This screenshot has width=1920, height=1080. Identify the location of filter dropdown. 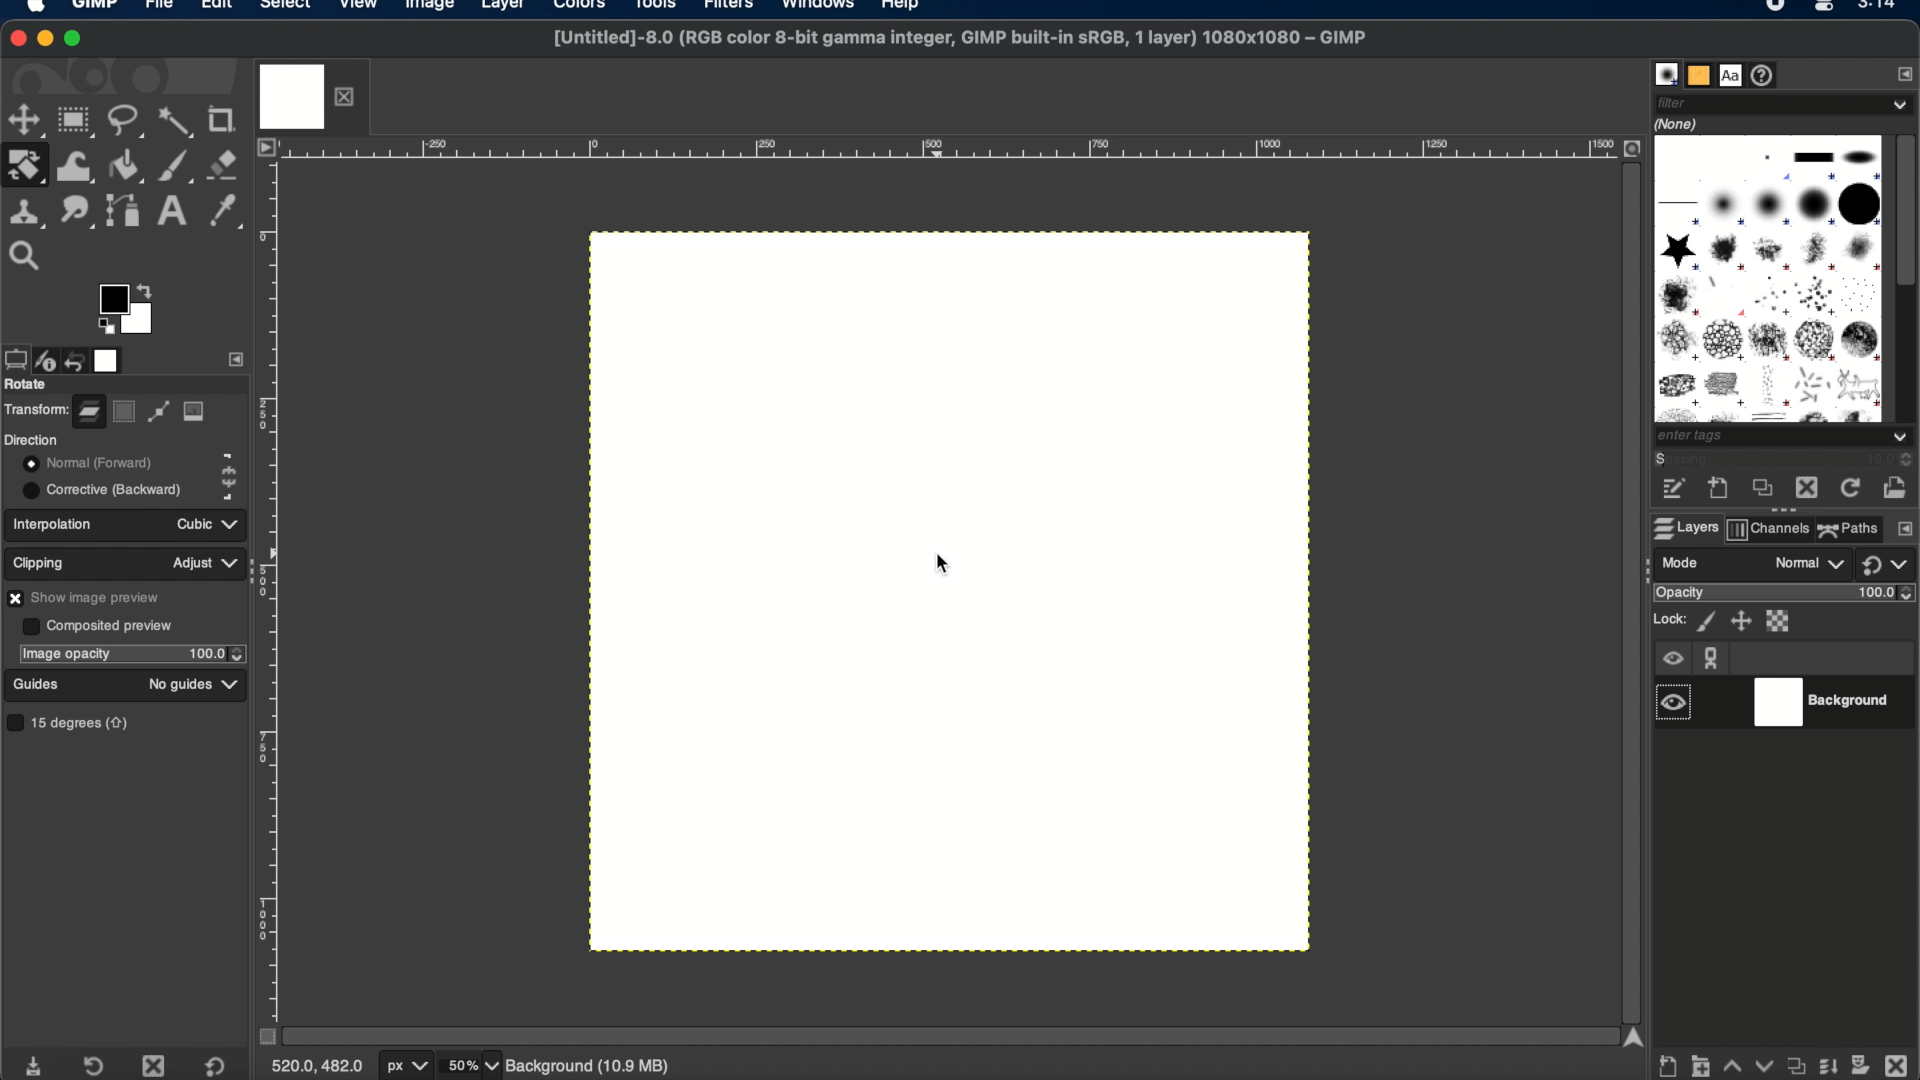
(1784, 103).